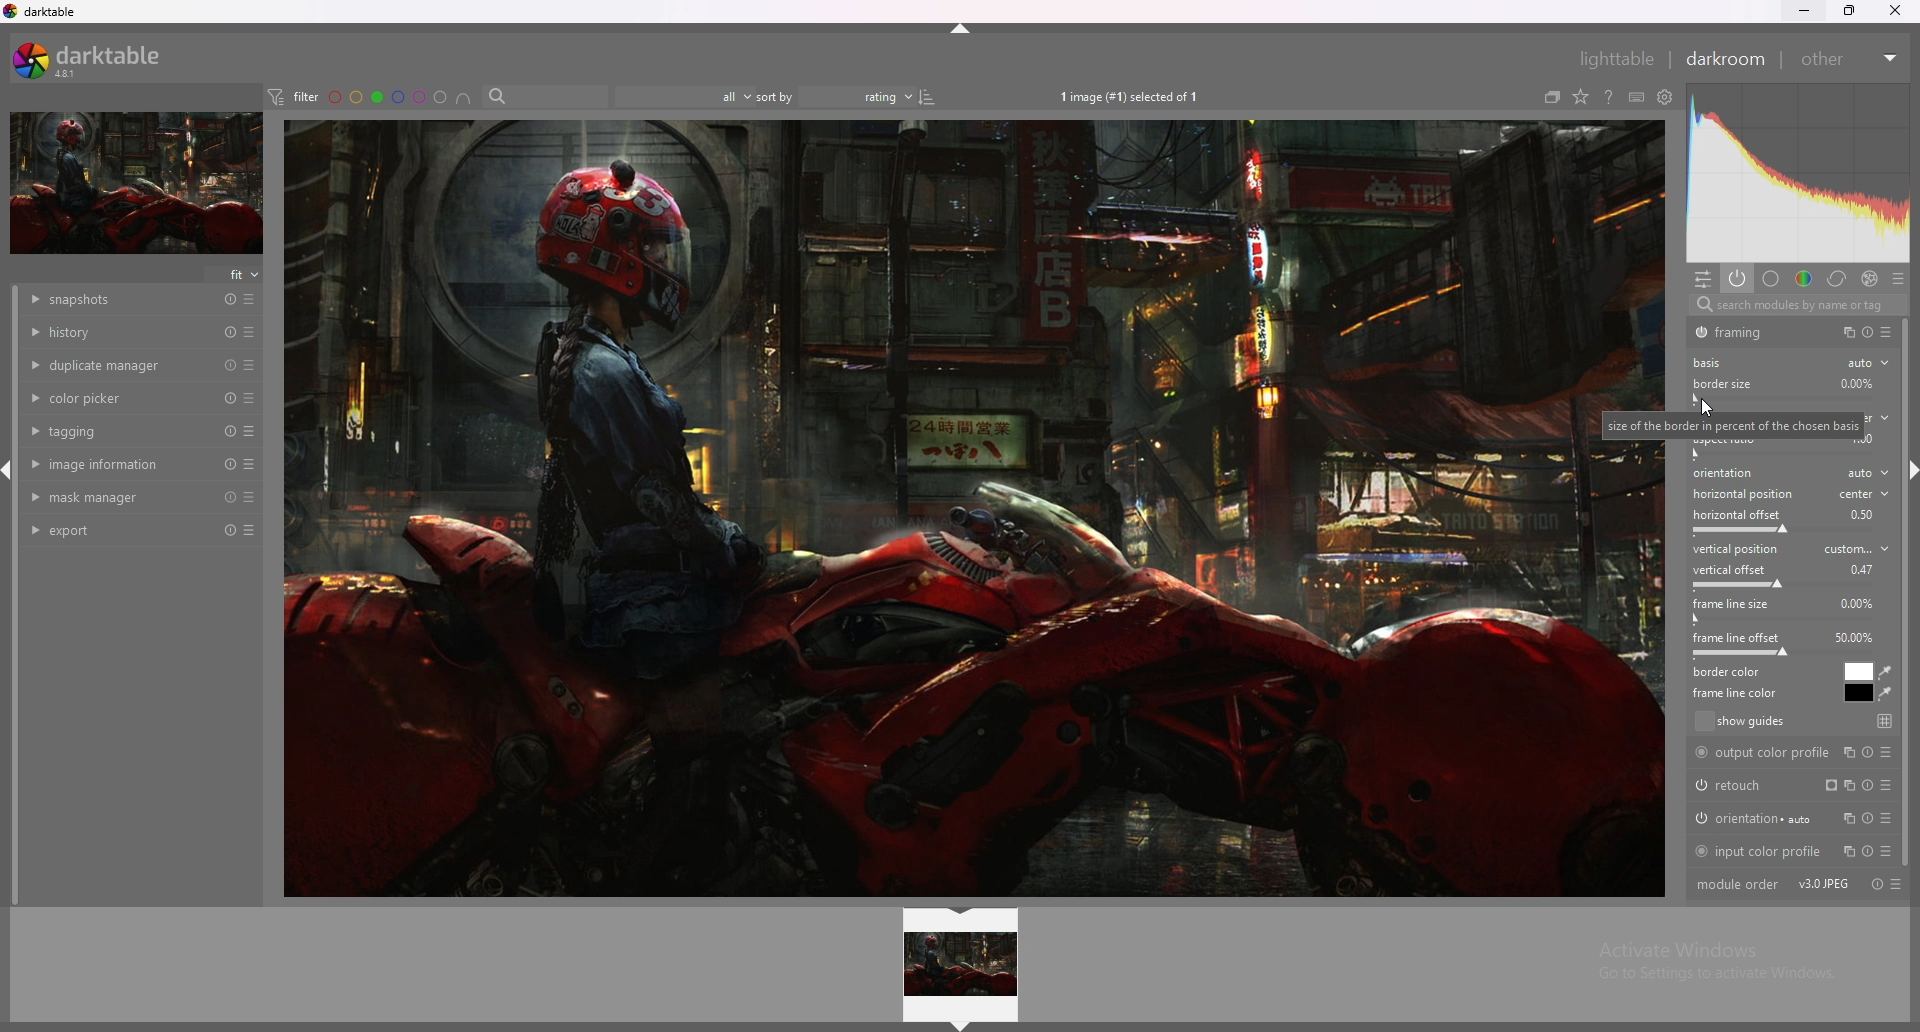  Describe the element at coordinates (135, 184) in the screenshot. I see `target image minimized` at that location.